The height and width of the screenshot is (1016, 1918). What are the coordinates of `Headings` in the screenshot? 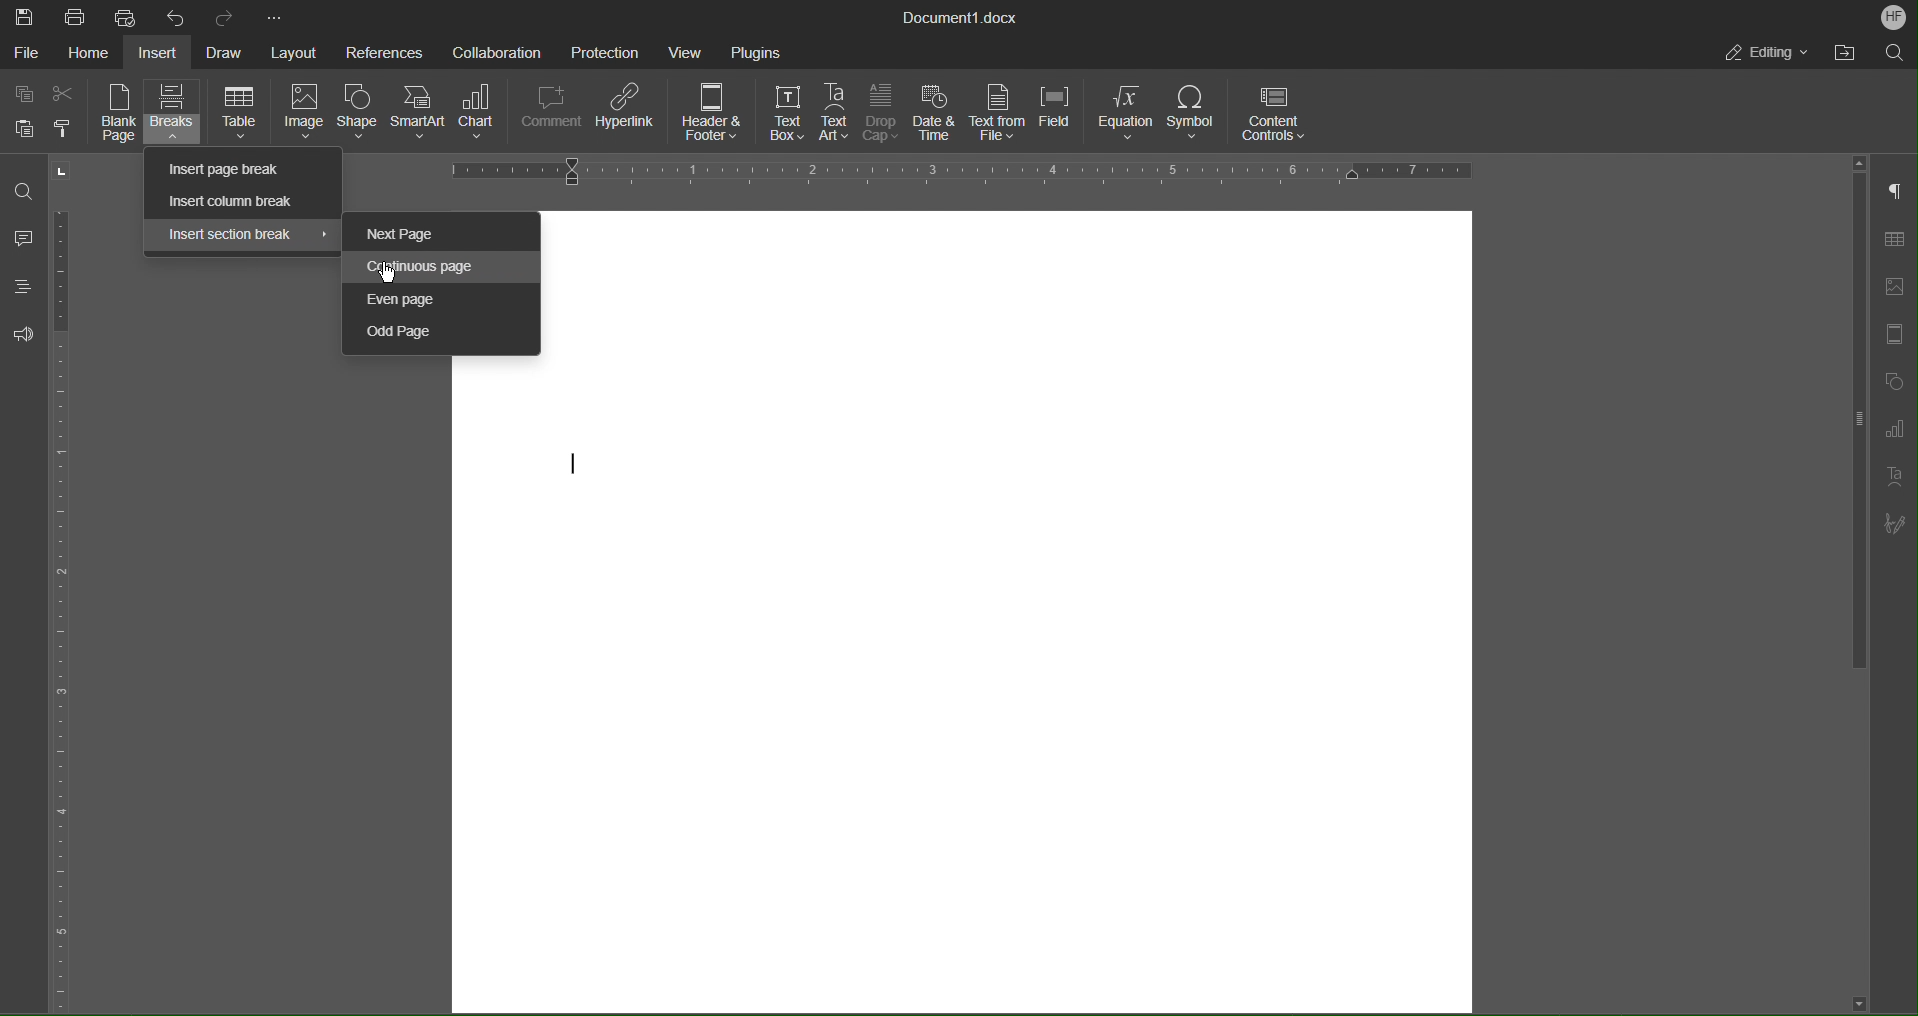 It's located at (19, 287).